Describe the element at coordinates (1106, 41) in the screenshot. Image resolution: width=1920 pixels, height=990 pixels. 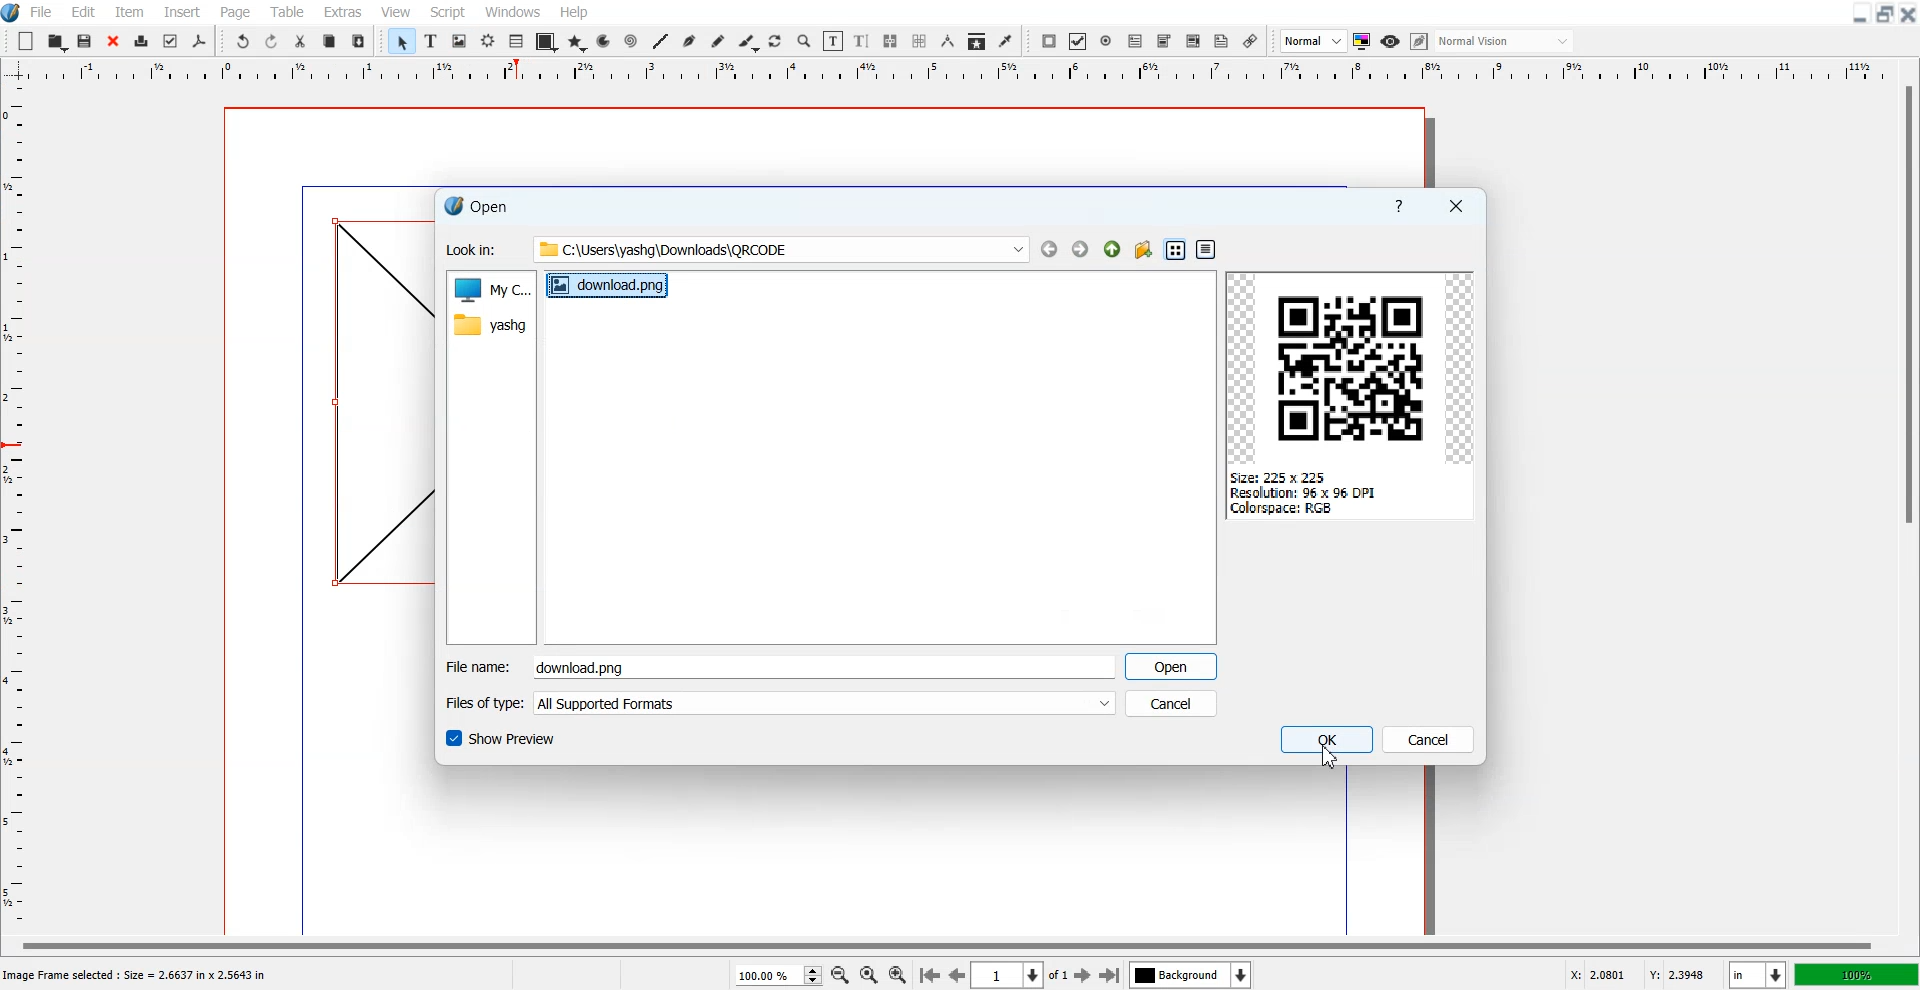
I see `PDF Radio Button` at that location.